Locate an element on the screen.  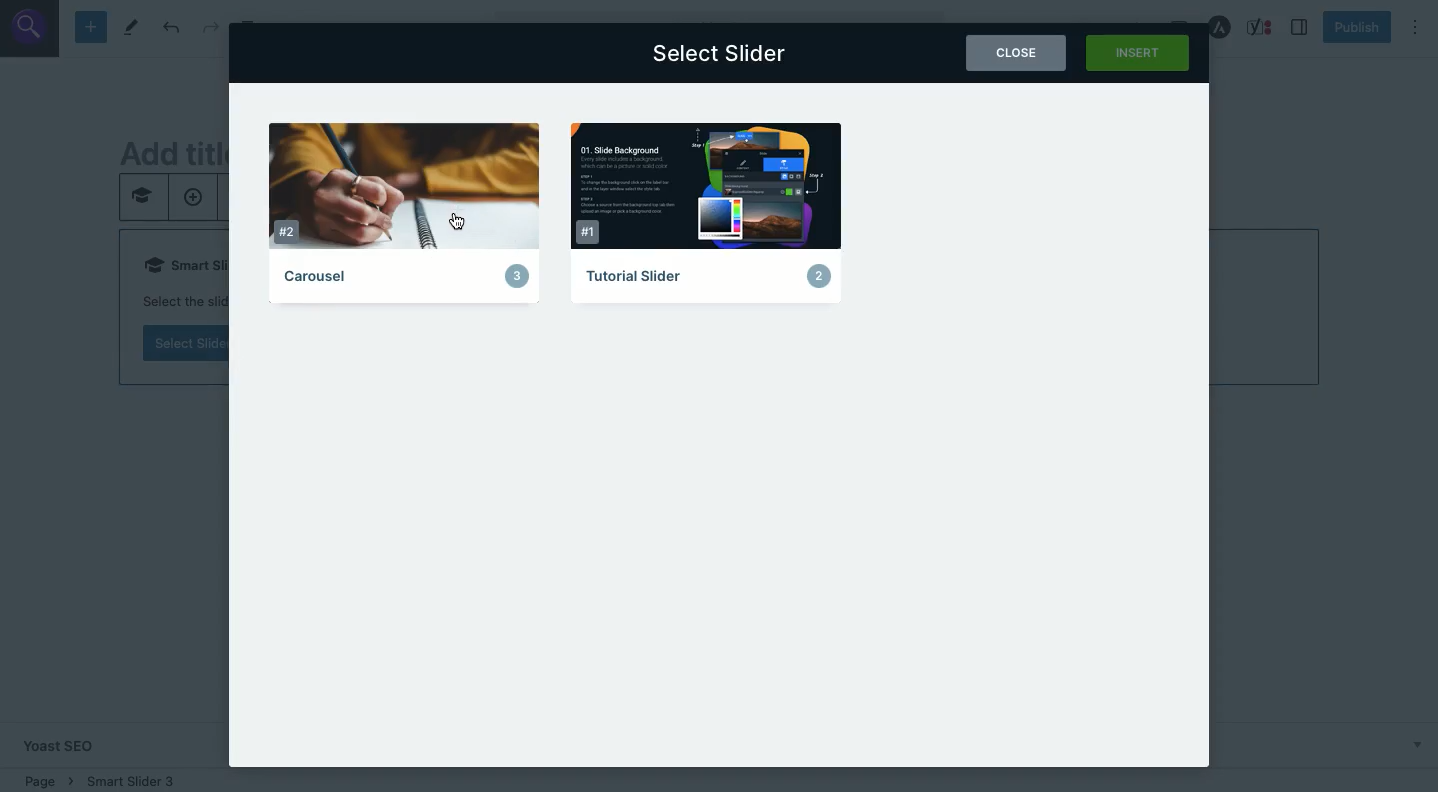
show more below is located at coordinates (1416, 743).